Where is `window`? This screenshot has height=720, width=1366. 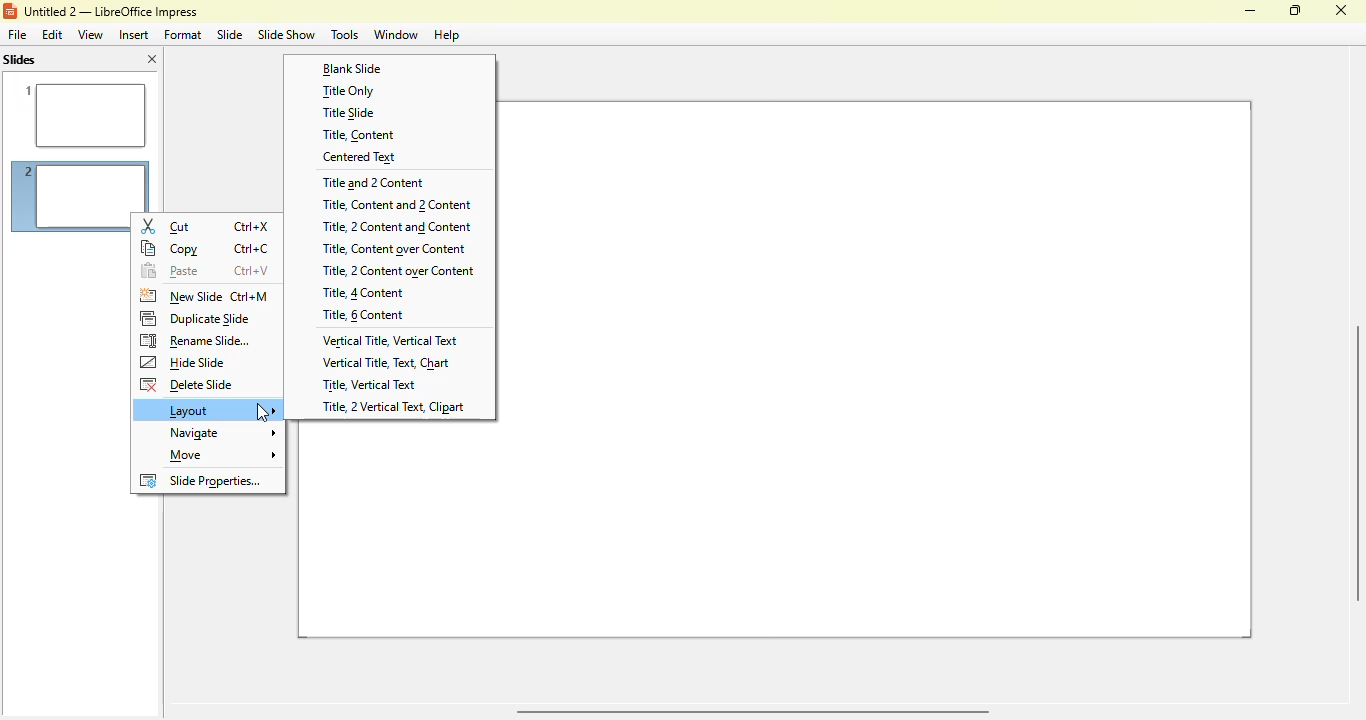 window is located at coordinates (395, 35).